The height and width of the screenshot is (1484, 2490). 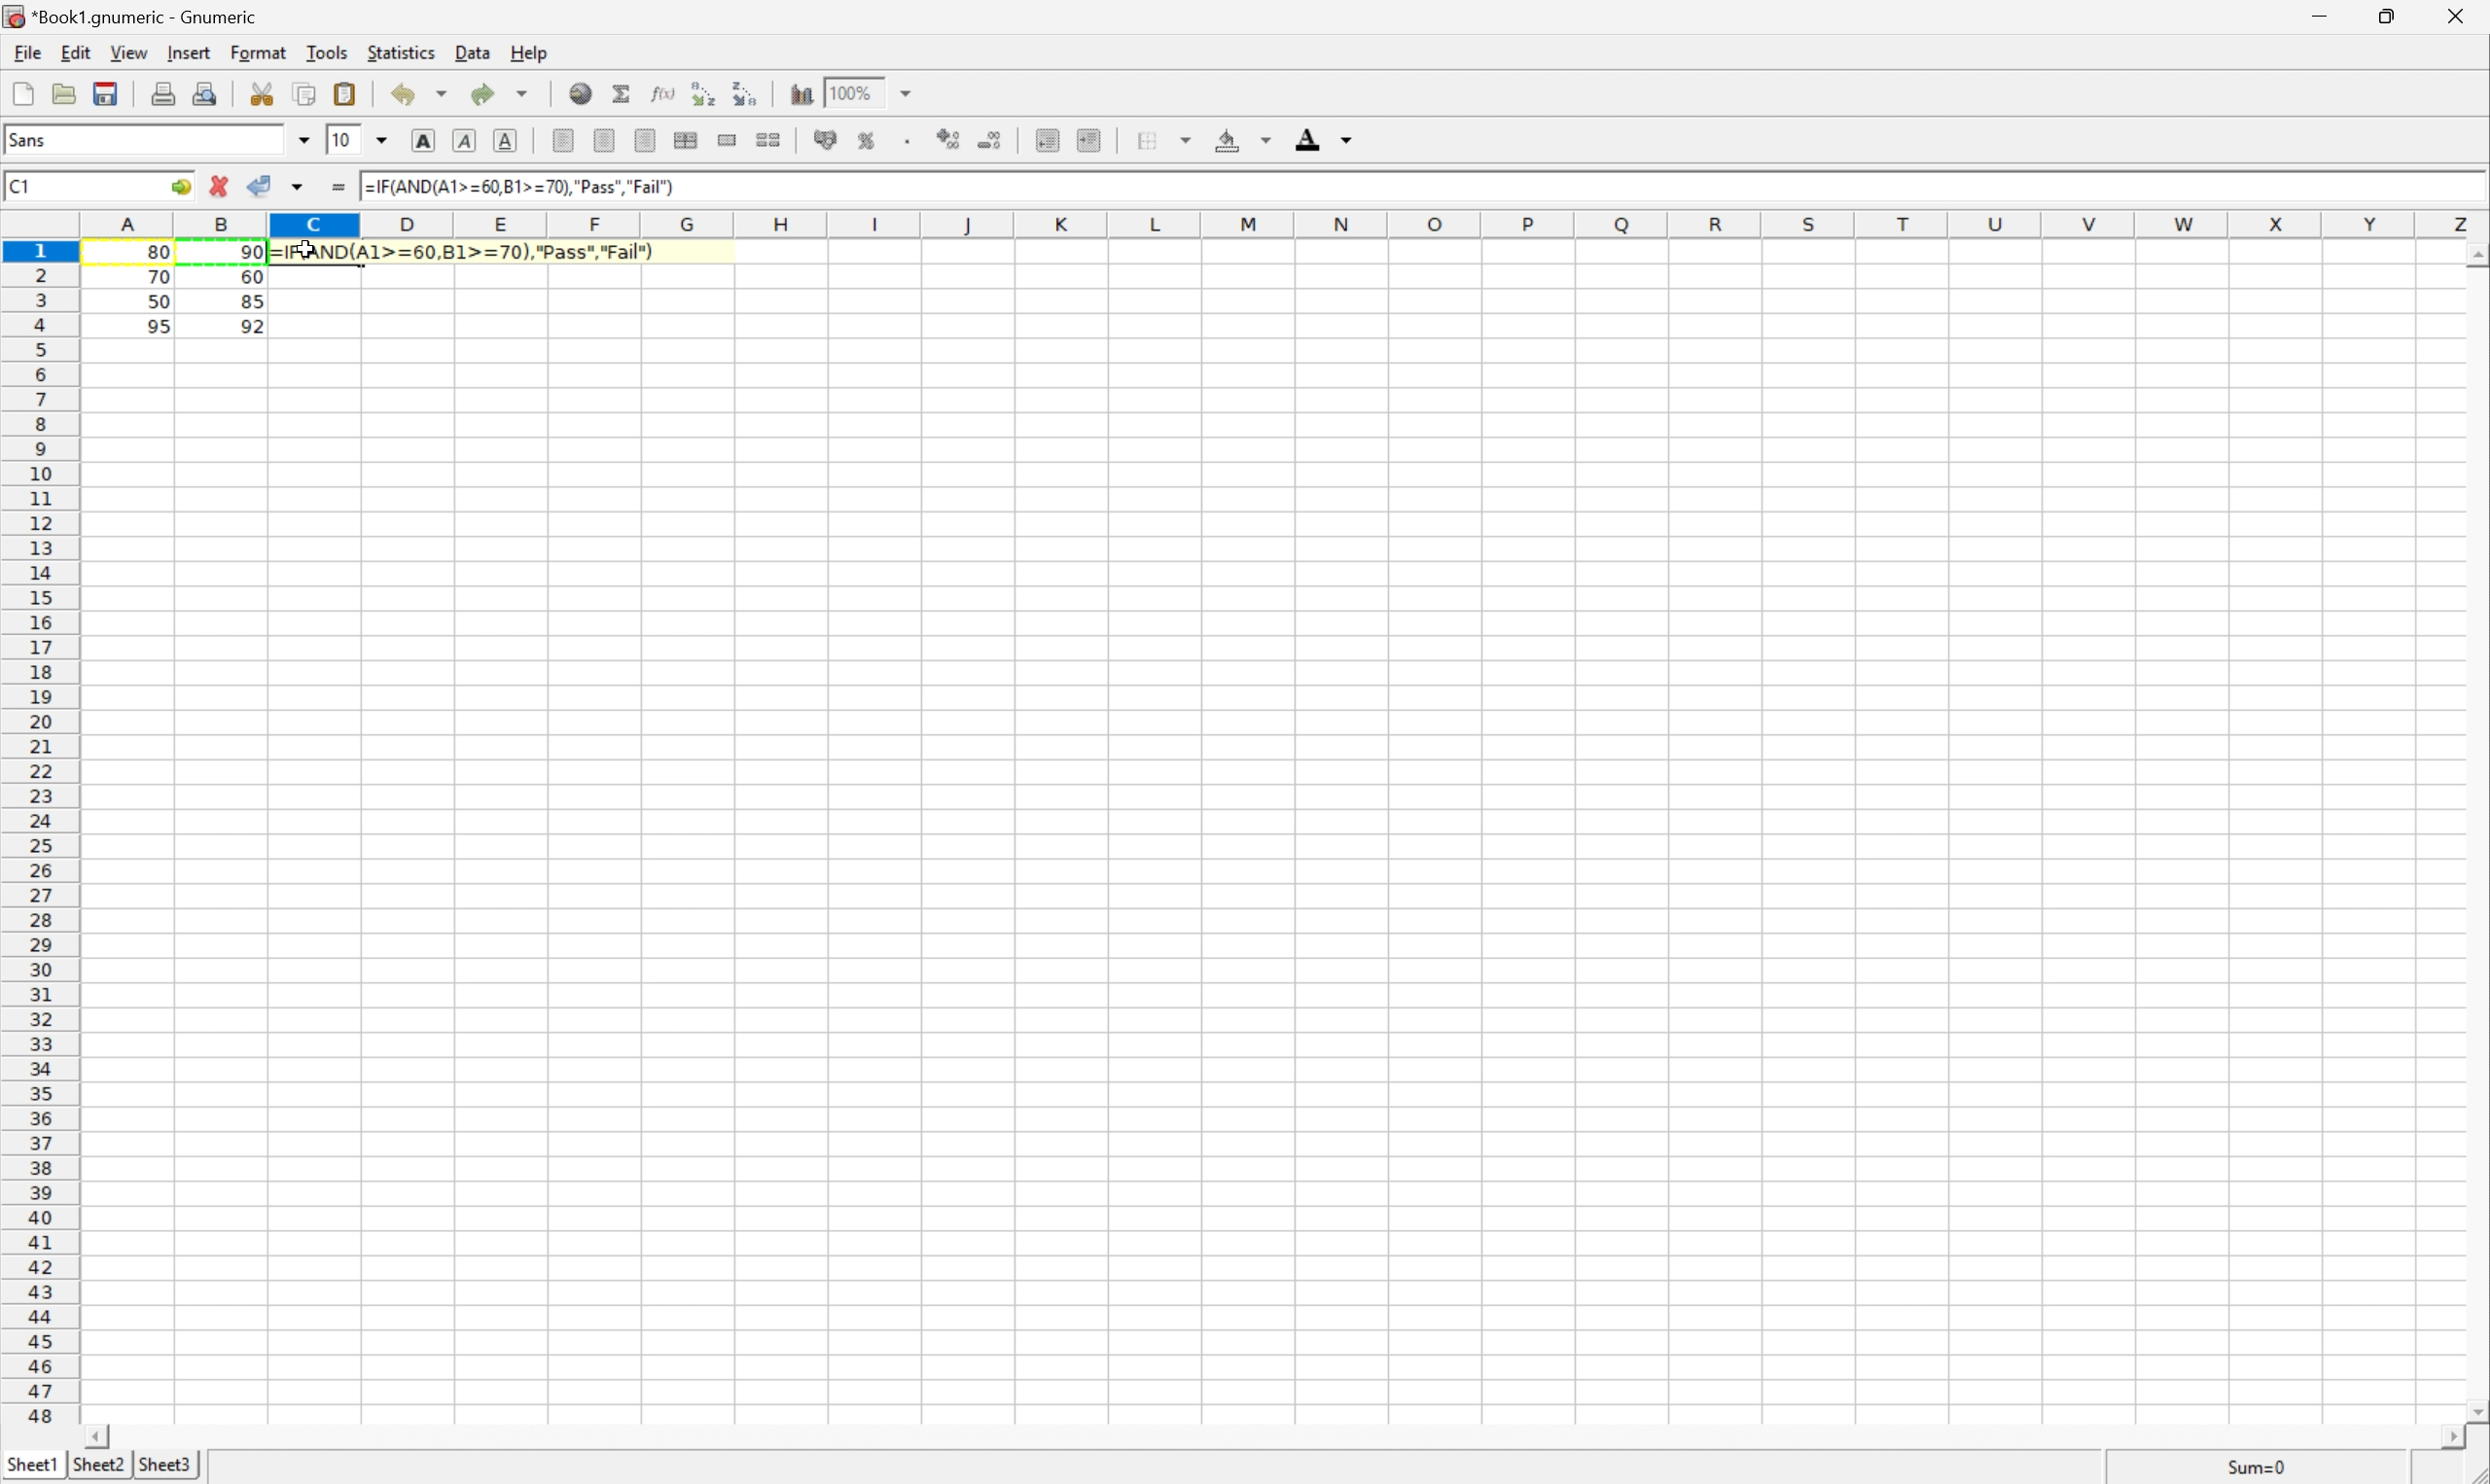 I want to click on 100%, so click(x=865, y=91).